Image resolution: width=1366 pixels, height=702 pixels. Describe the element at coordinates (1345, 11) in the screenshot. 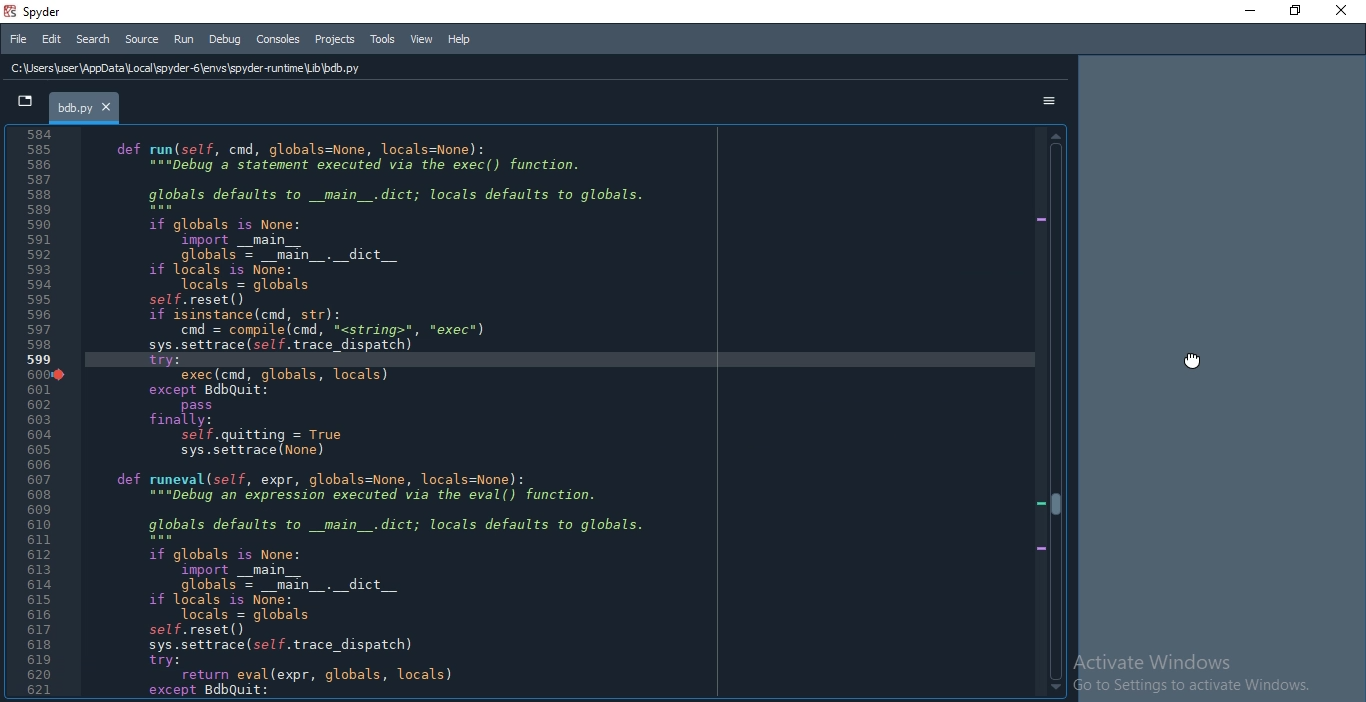

I see `Close` at that location.